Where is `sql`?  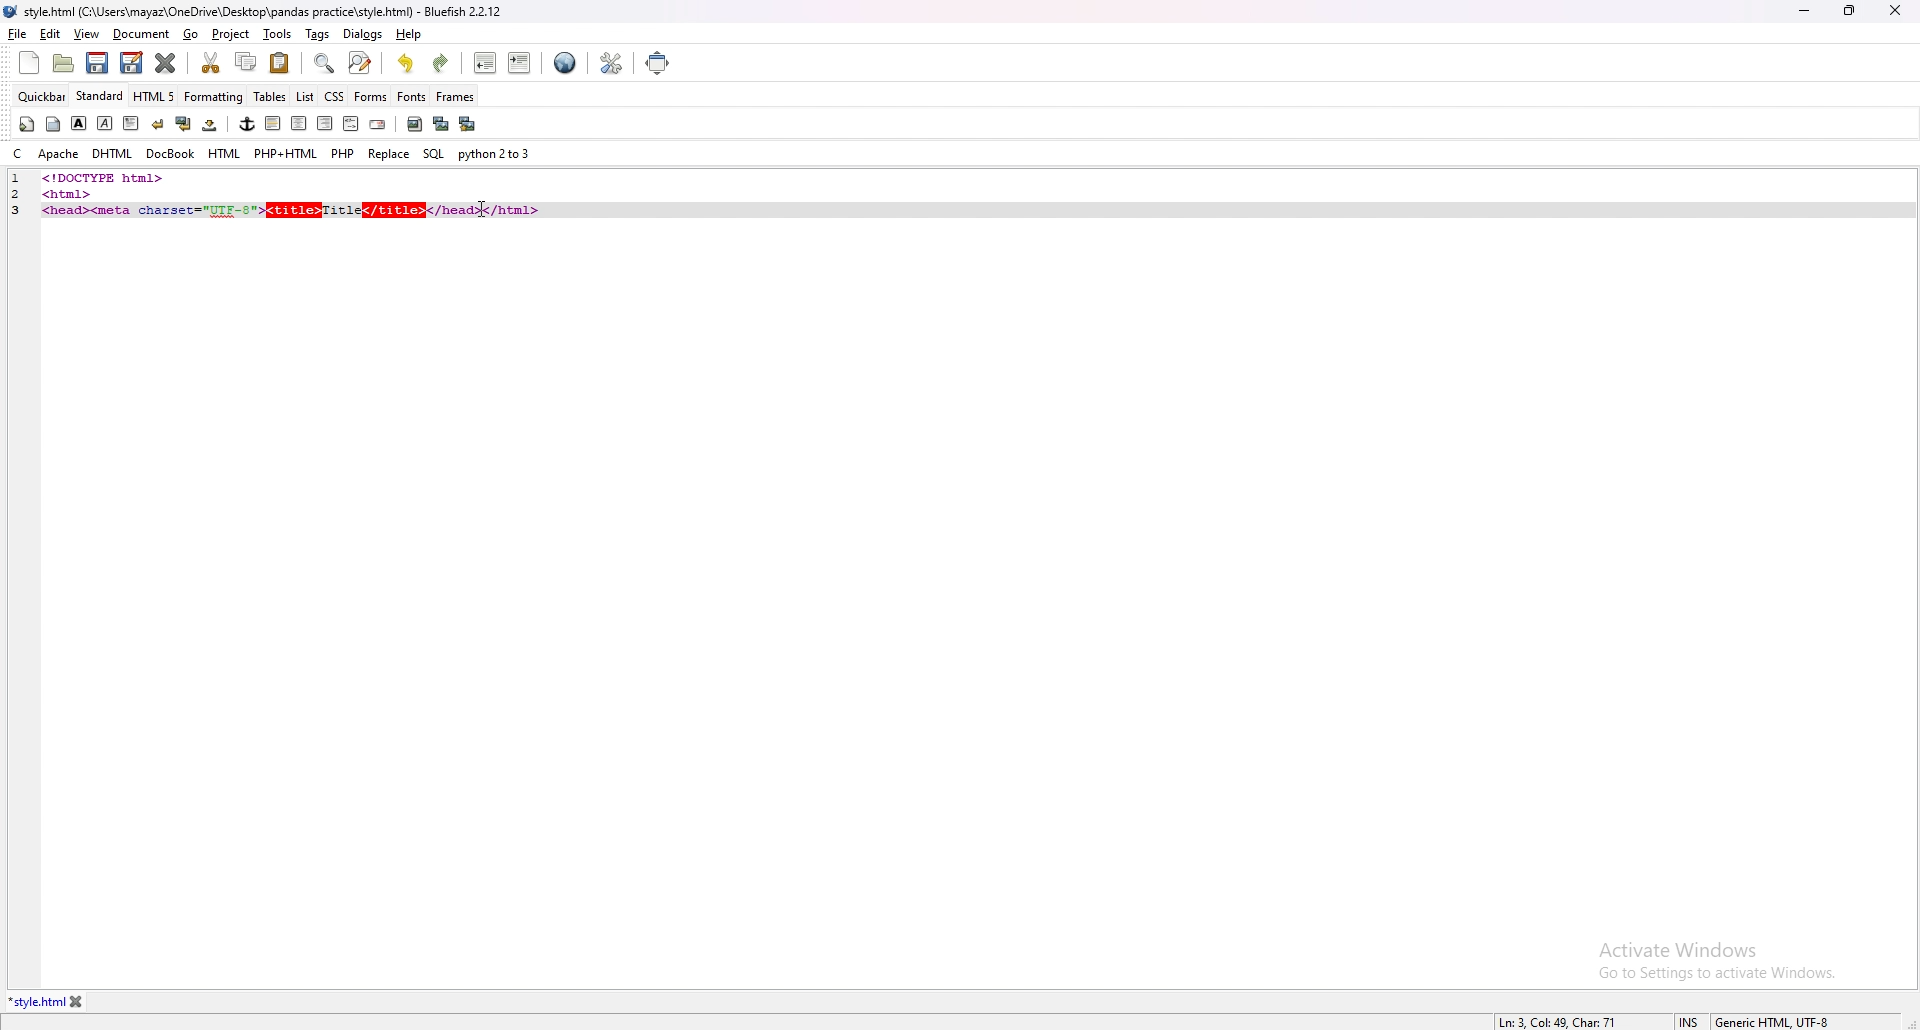 sql is located at coordinates (433, 153).